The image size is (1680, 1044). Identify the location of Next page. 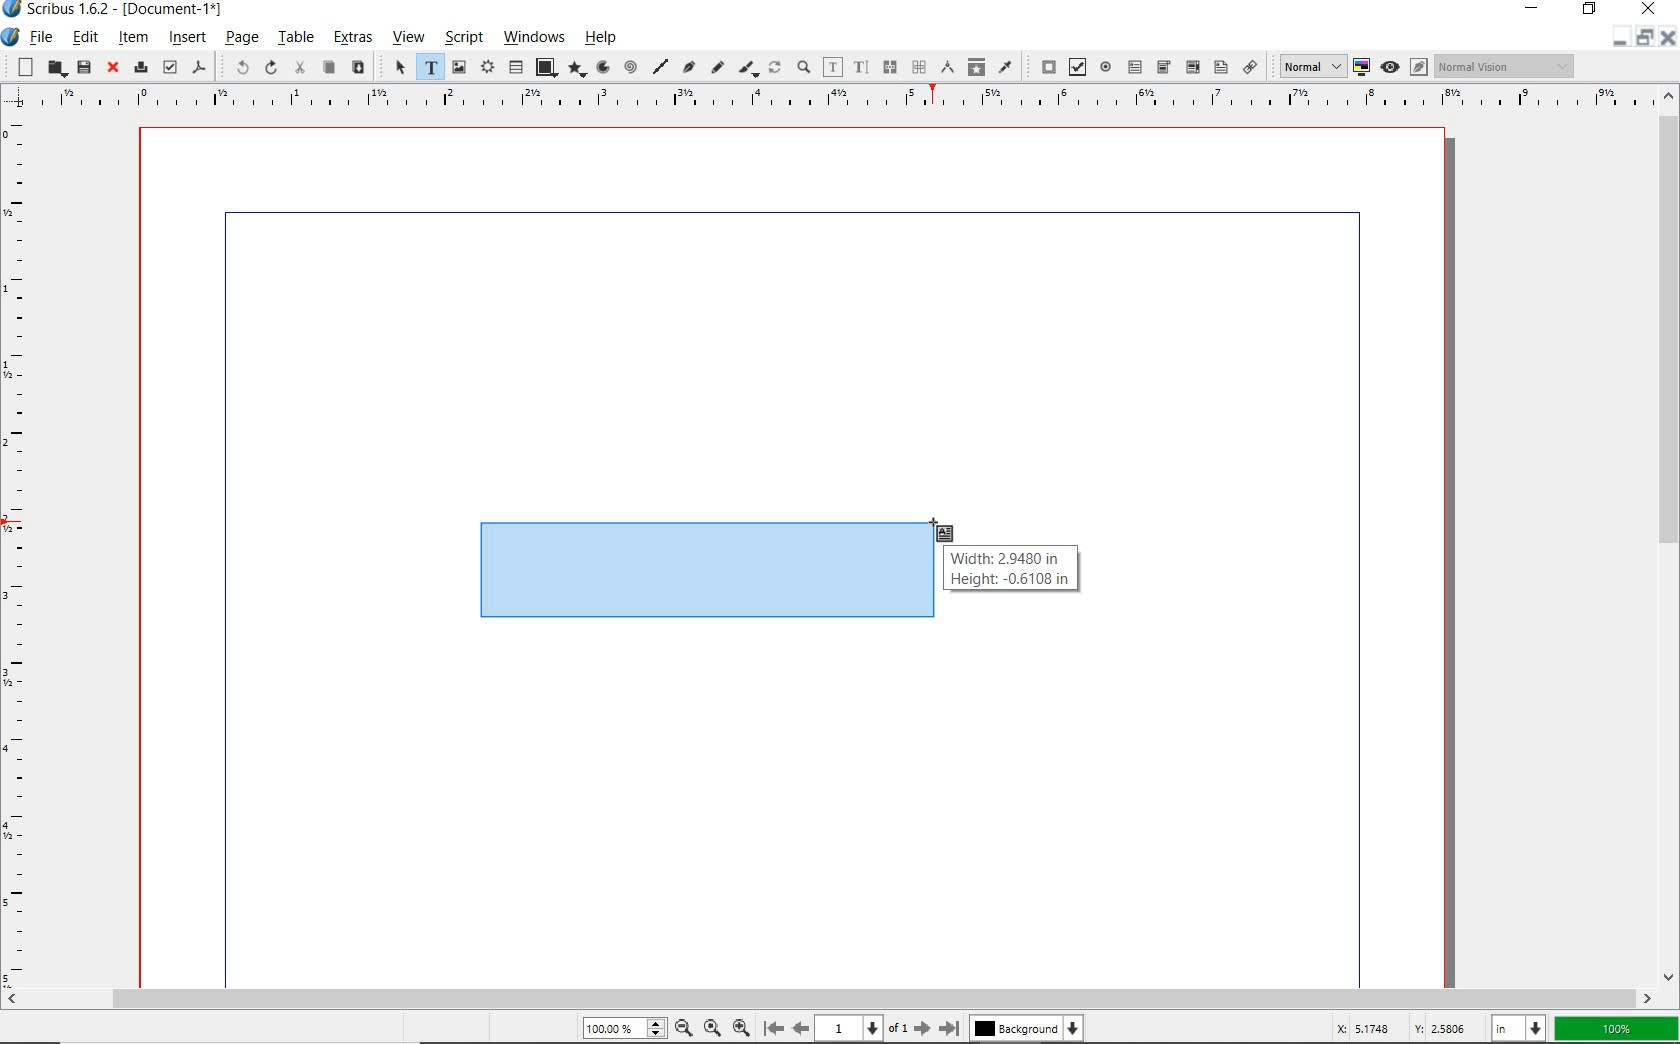
(921, 1028).